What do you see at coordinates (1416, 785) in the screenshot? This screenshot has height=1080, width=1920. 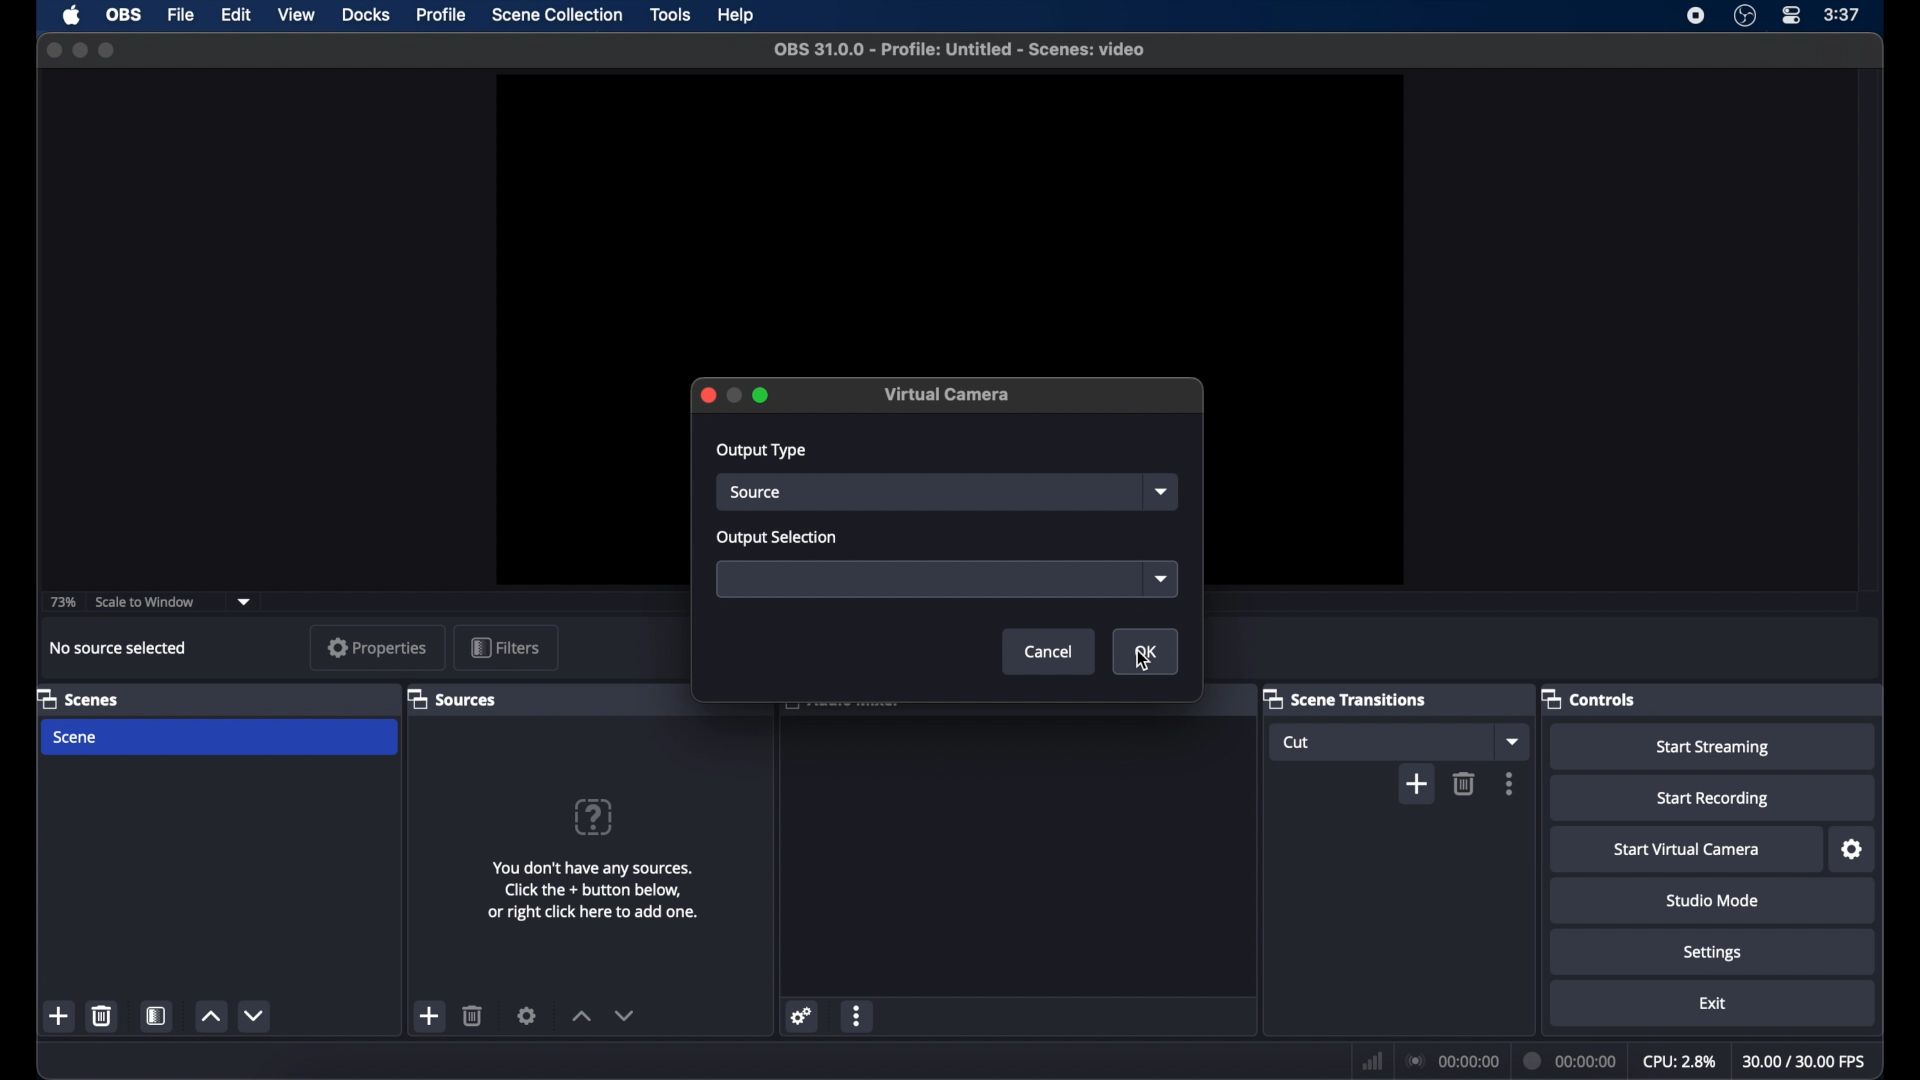 I see `add` at bounding box center [1416, 785].